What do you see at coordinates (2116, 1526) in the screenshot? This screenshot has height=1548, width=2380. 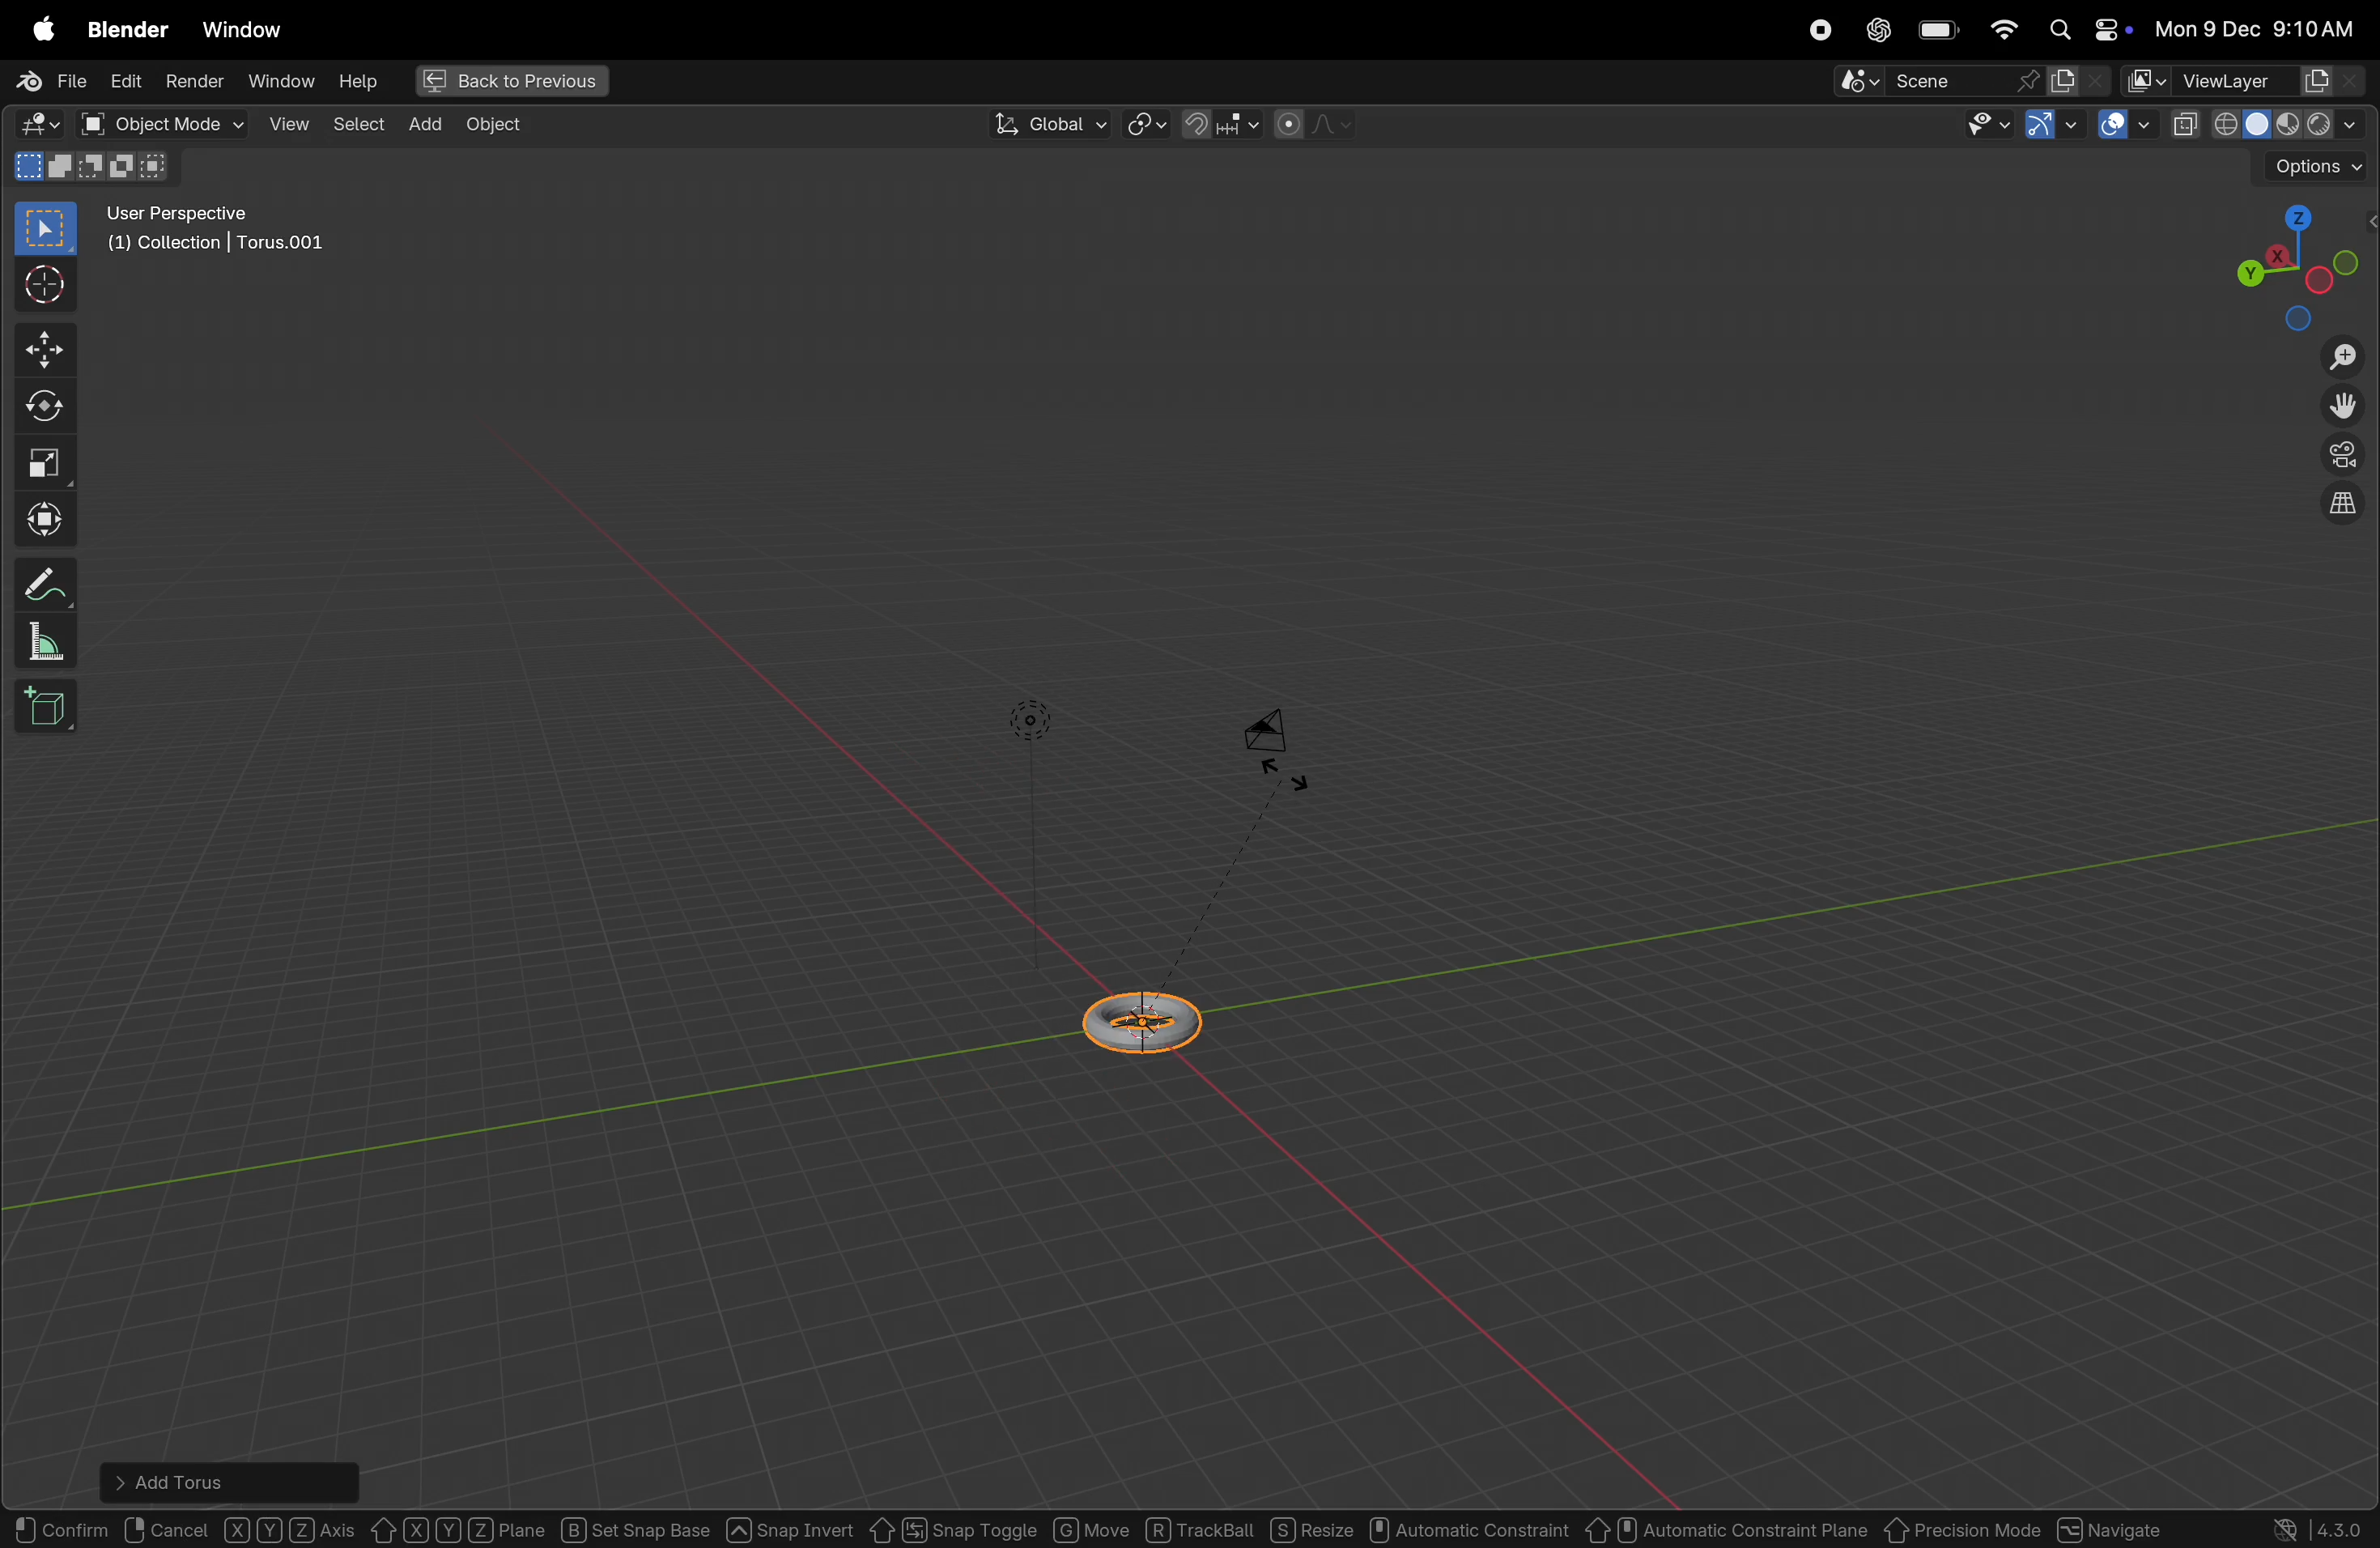 I see `navigate` at bounding box center [2116, 1526].